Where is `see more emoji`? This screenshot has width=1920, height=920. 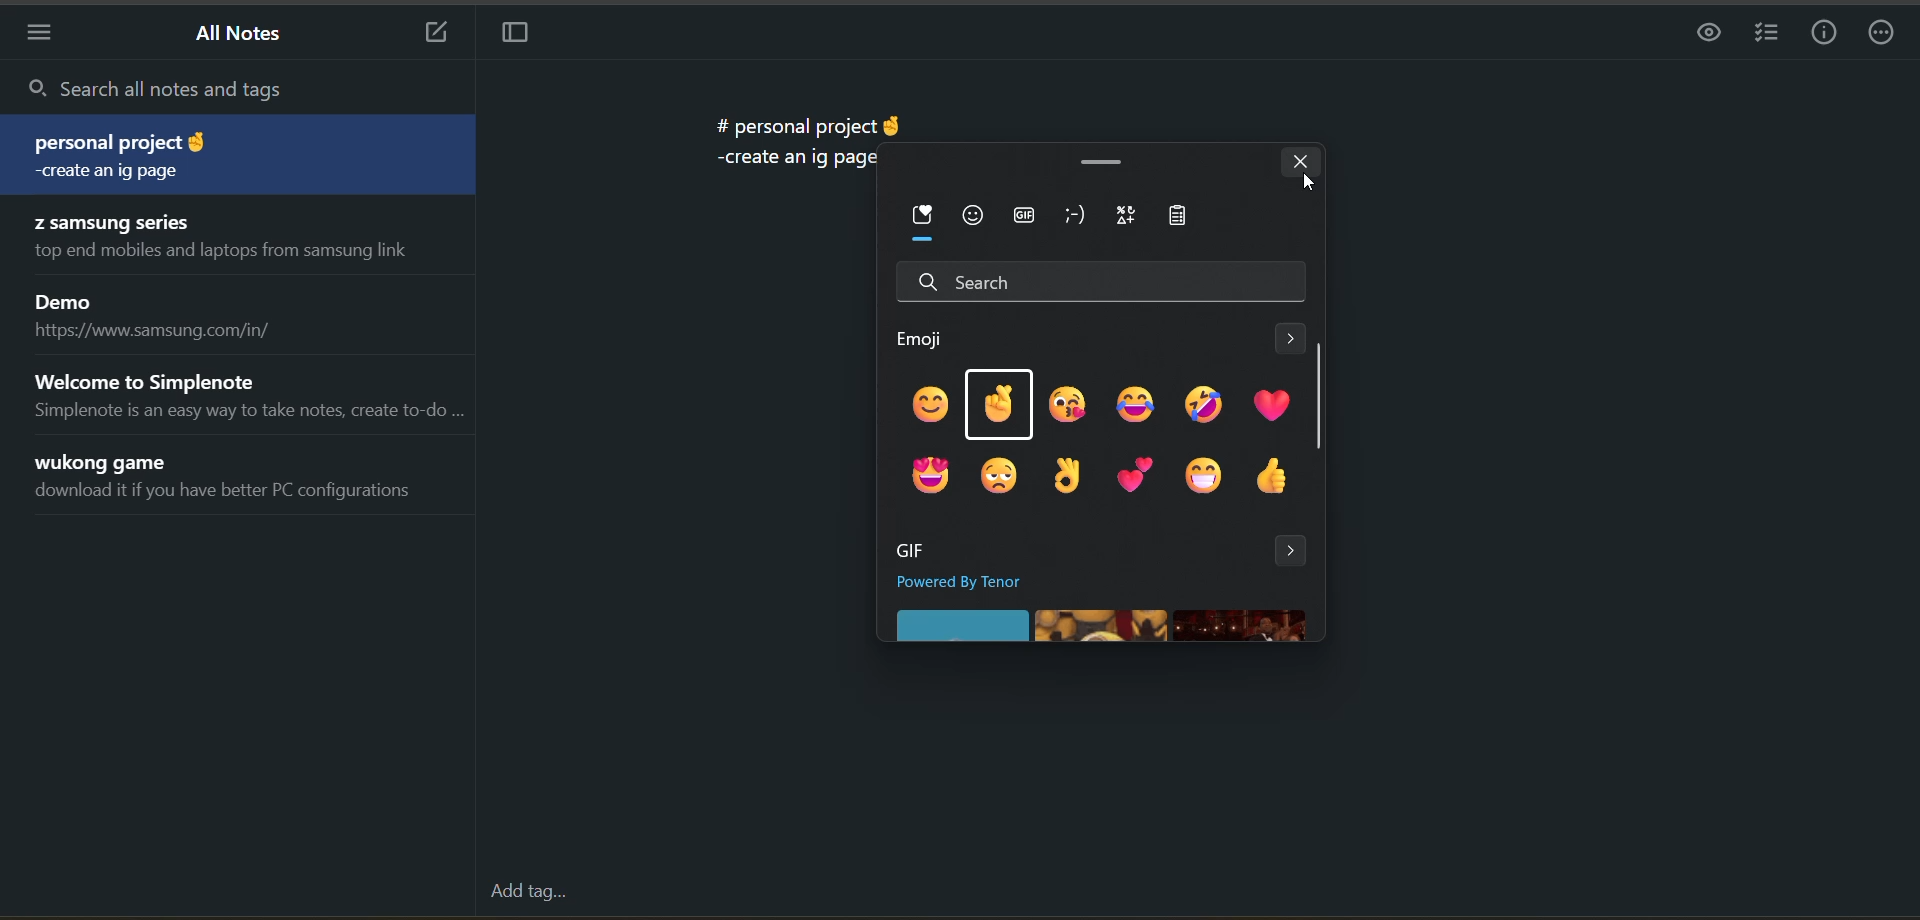 see more emoji is located at coordinates (1291, 339).